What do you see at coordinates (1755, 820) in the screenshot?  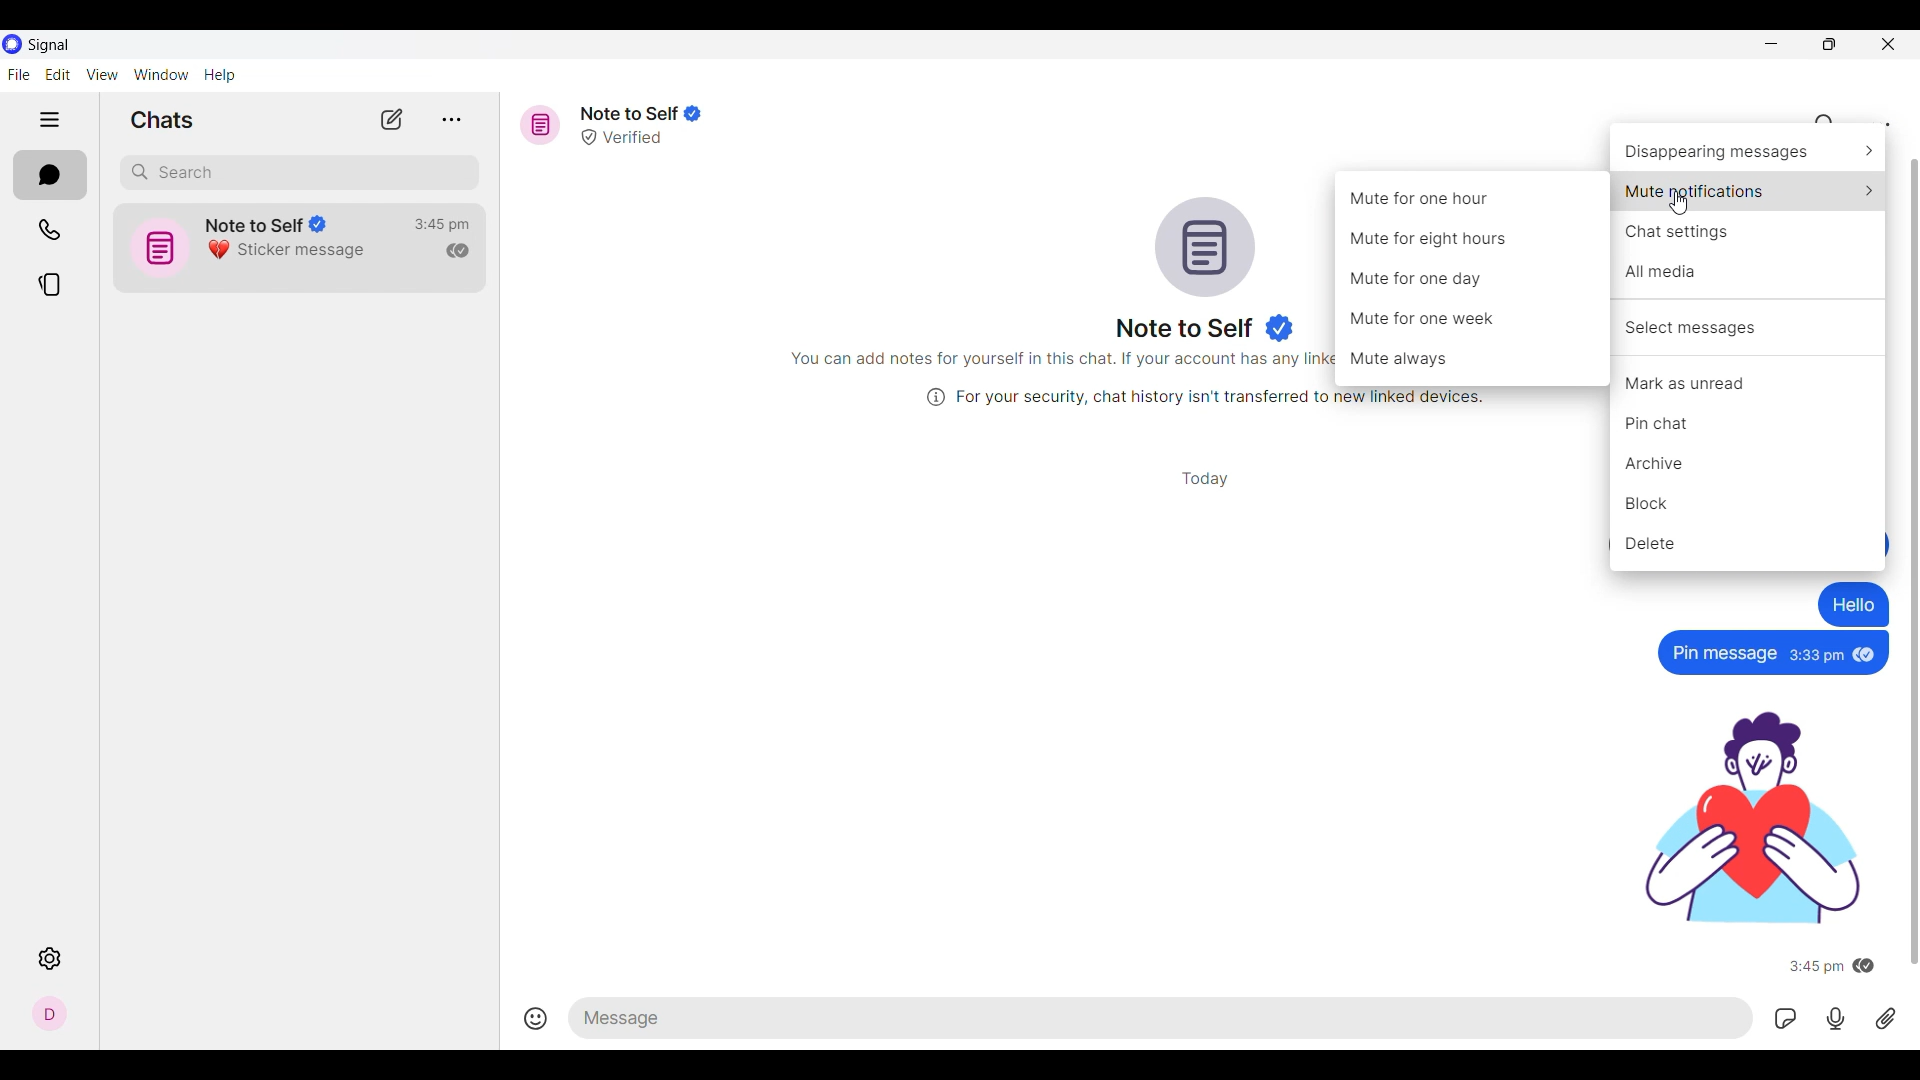 I see `sticker` at bounding box center [1755, 820].